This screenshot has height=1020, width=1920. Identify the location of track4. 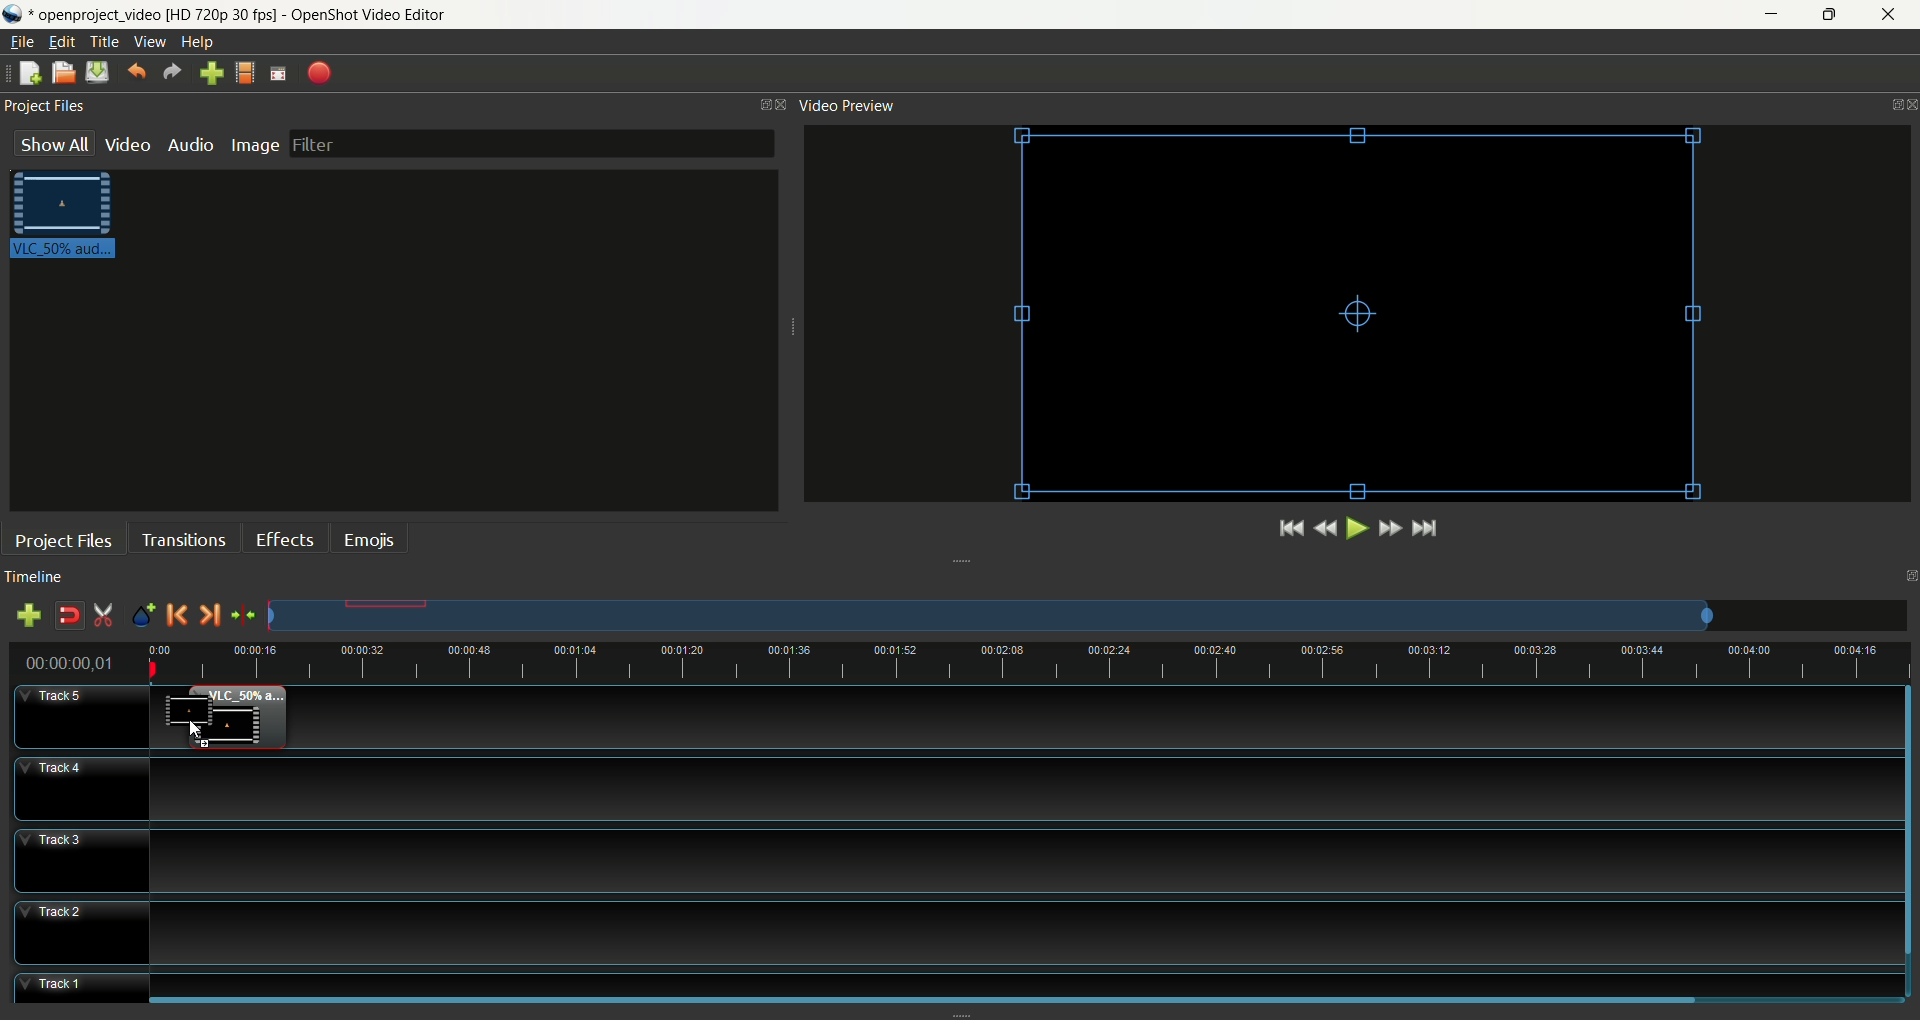
(958, 788).